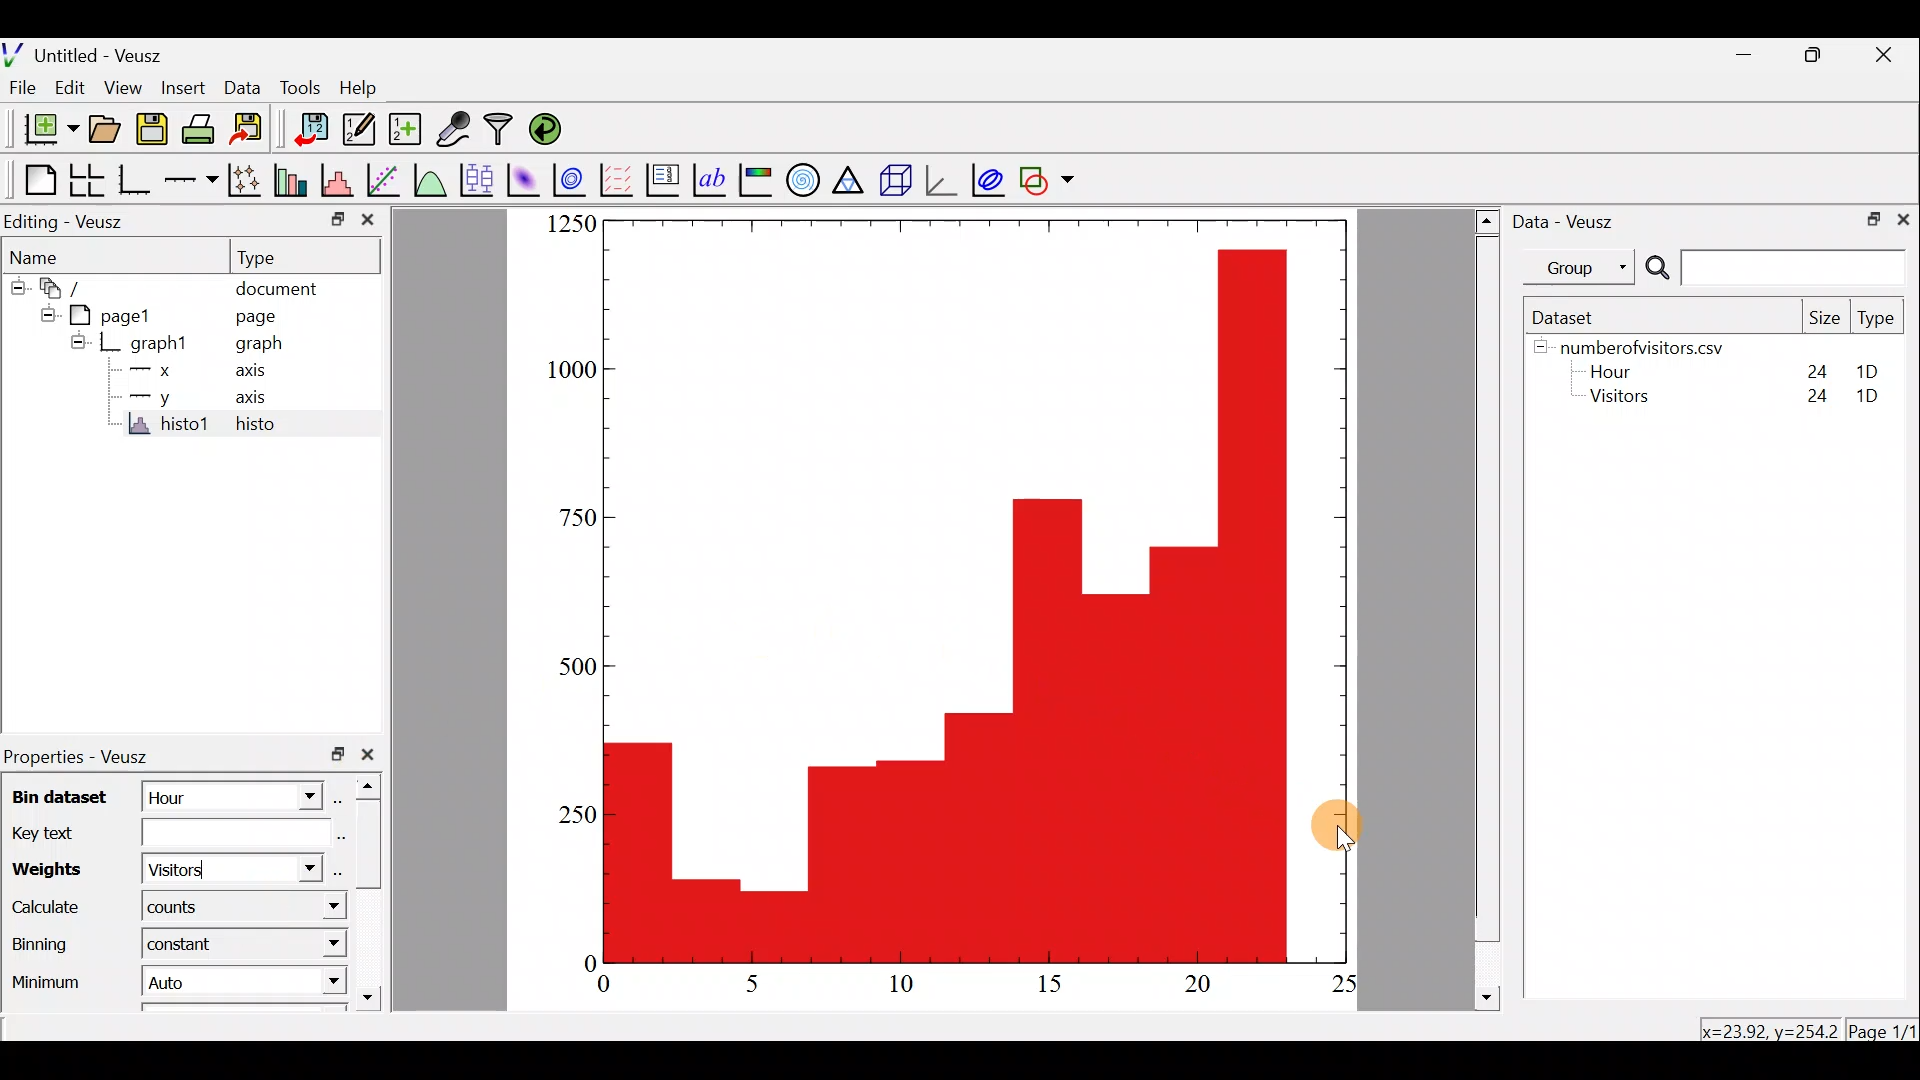  Describe the element at coordinates (407, 127) in the screenshot. I see `create new datasets using ranges, parametrically or as functions of existing dataset.` at that location.